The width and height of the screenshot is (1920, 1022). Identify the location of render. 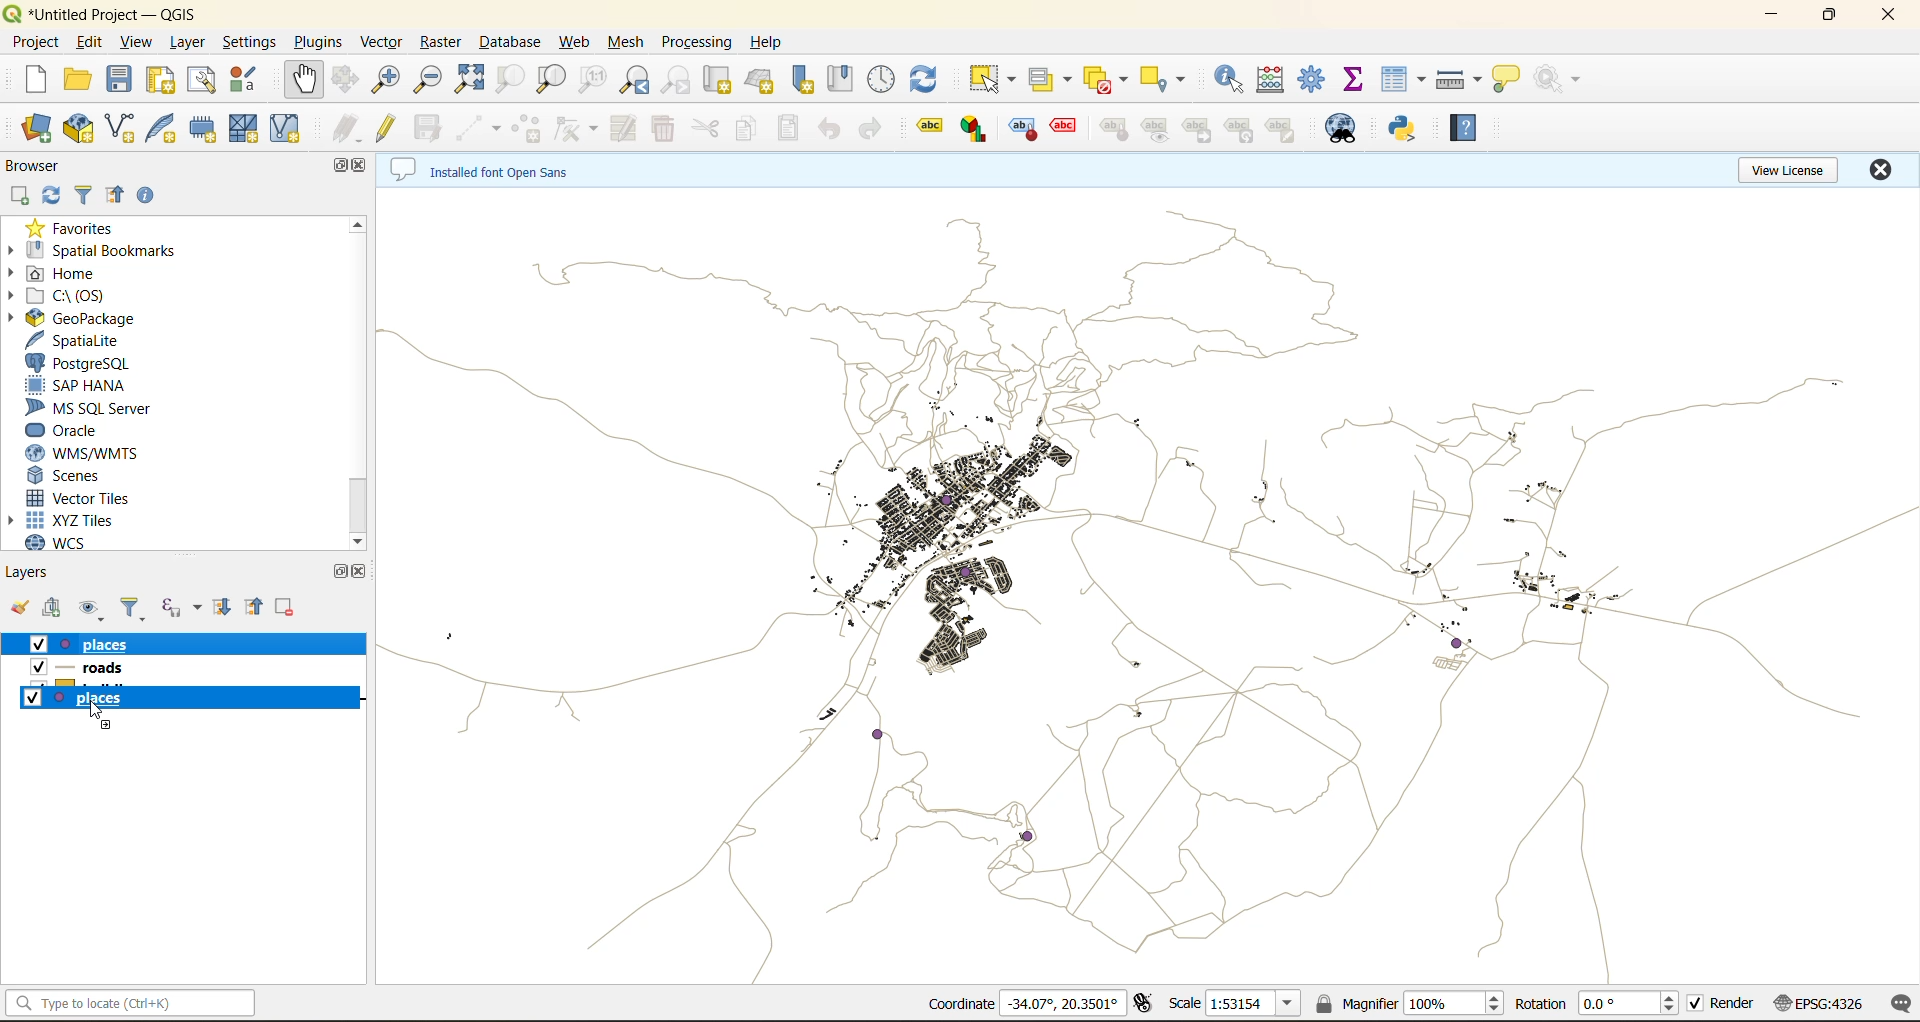
(1719, 1004).